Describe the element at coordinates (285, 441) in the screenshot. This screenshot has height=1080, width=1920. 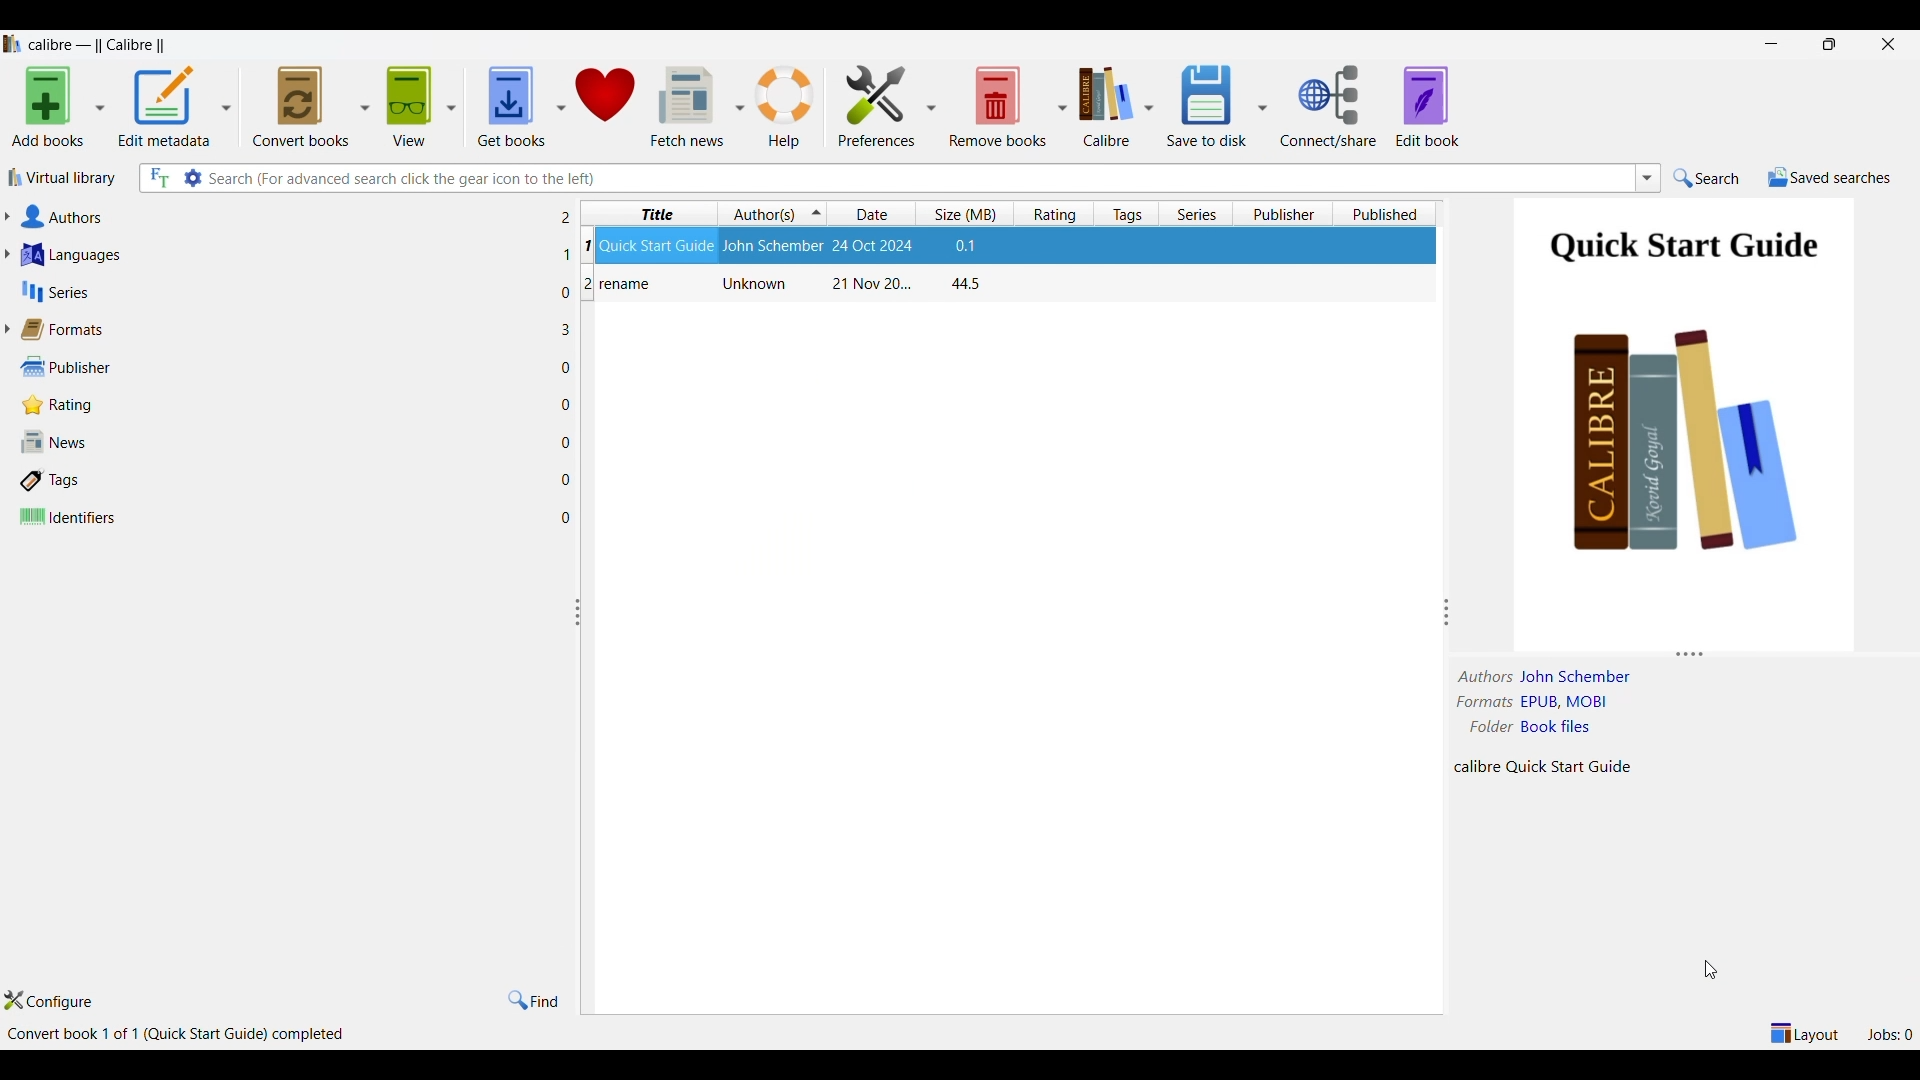
I see `News` at that location.